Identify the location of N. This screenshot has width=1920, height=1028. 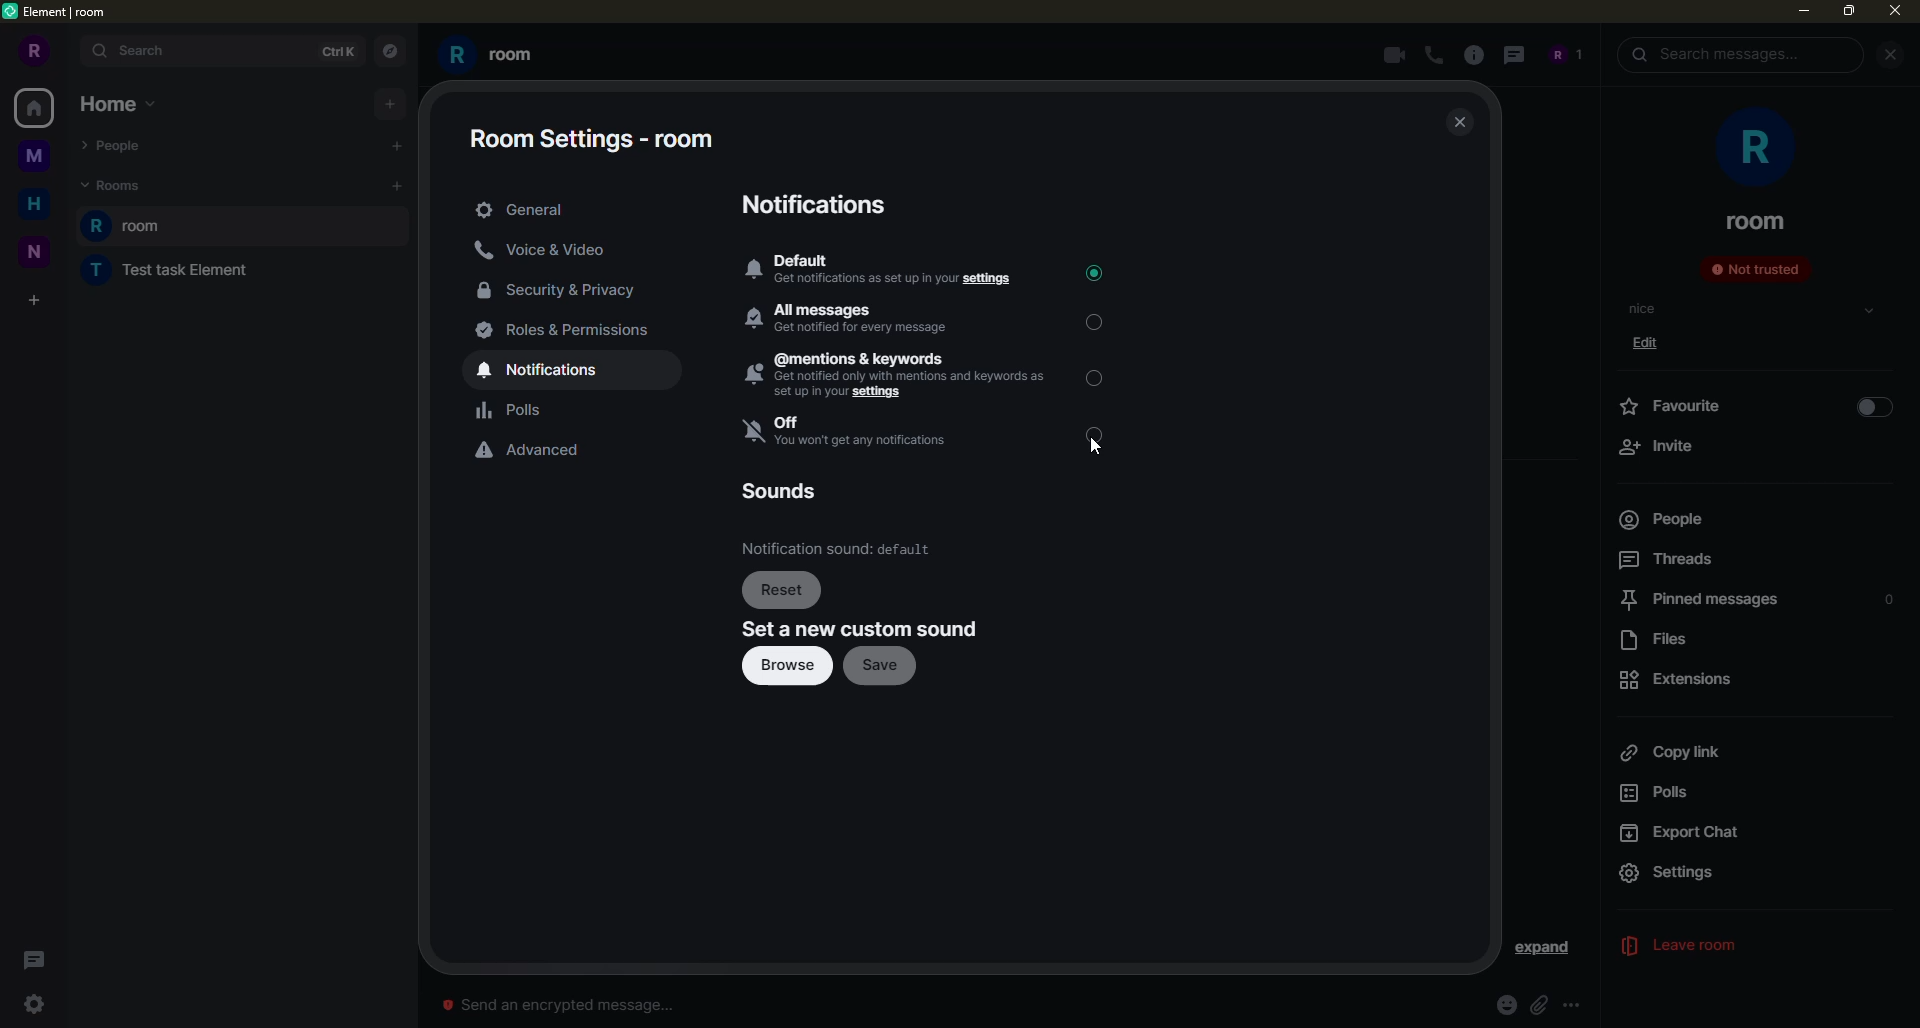
(35, 253).